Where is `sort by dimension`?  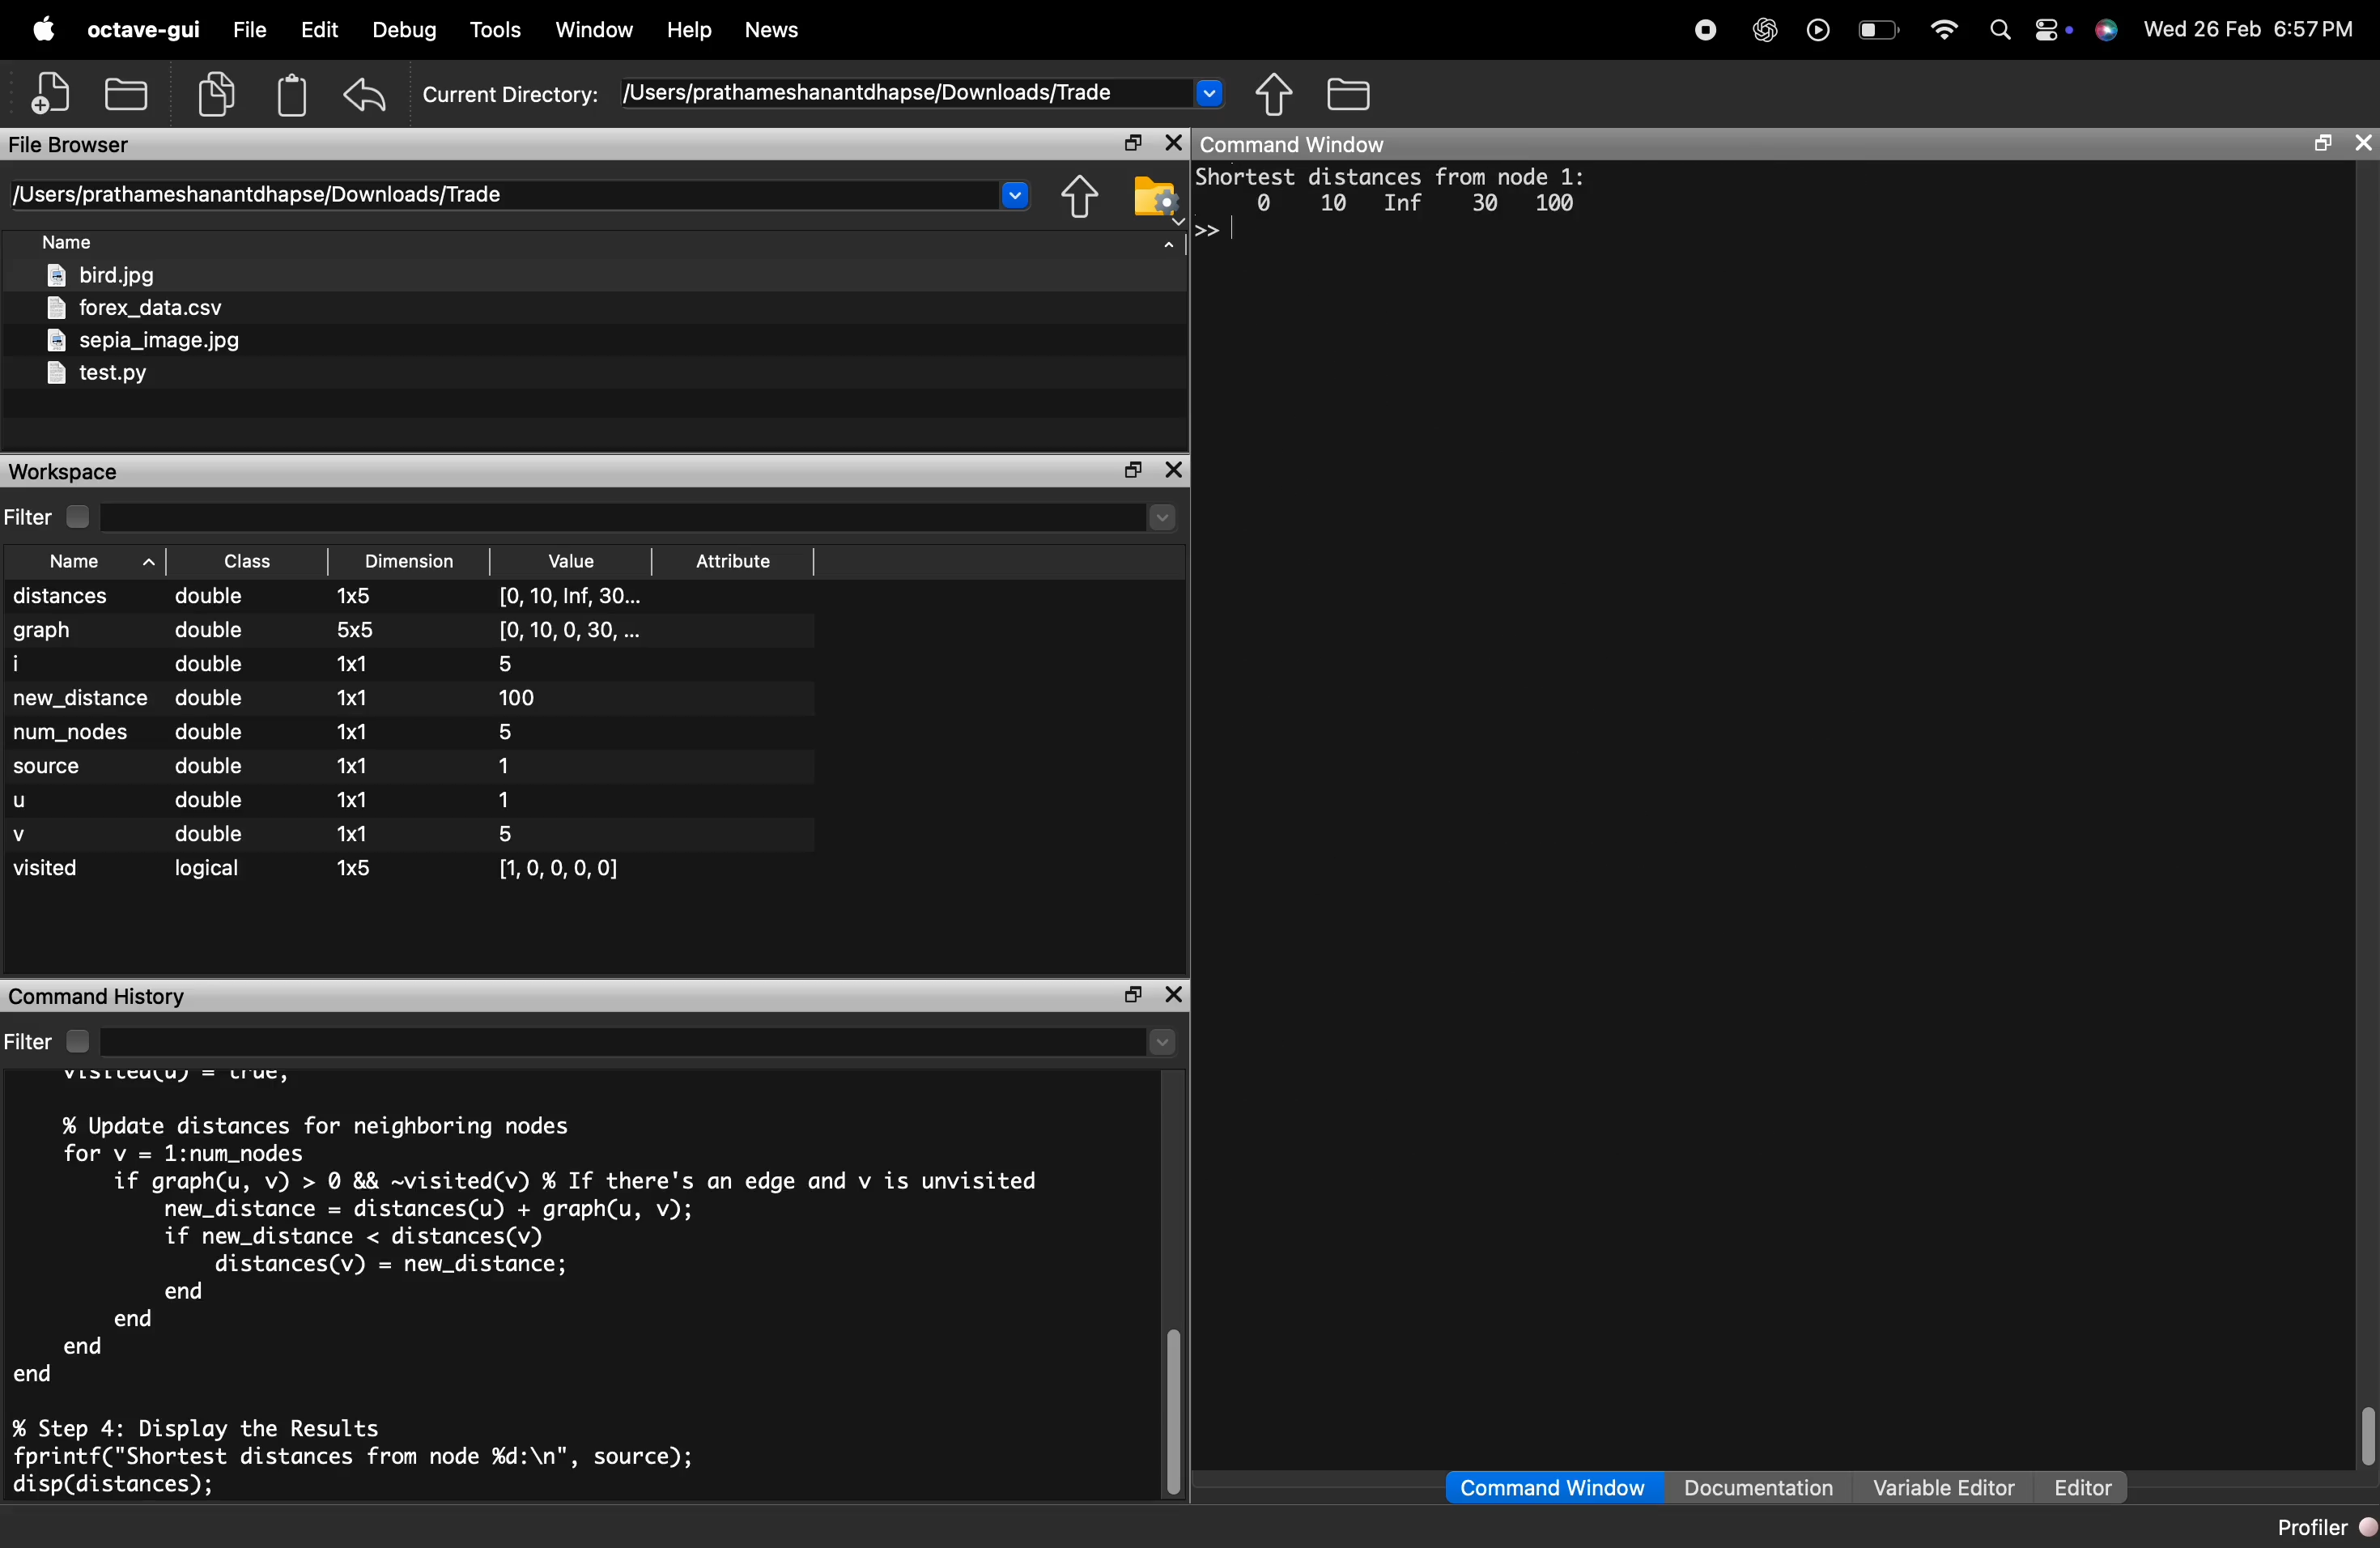 sort by dimension is located at coordinates (410, 563).